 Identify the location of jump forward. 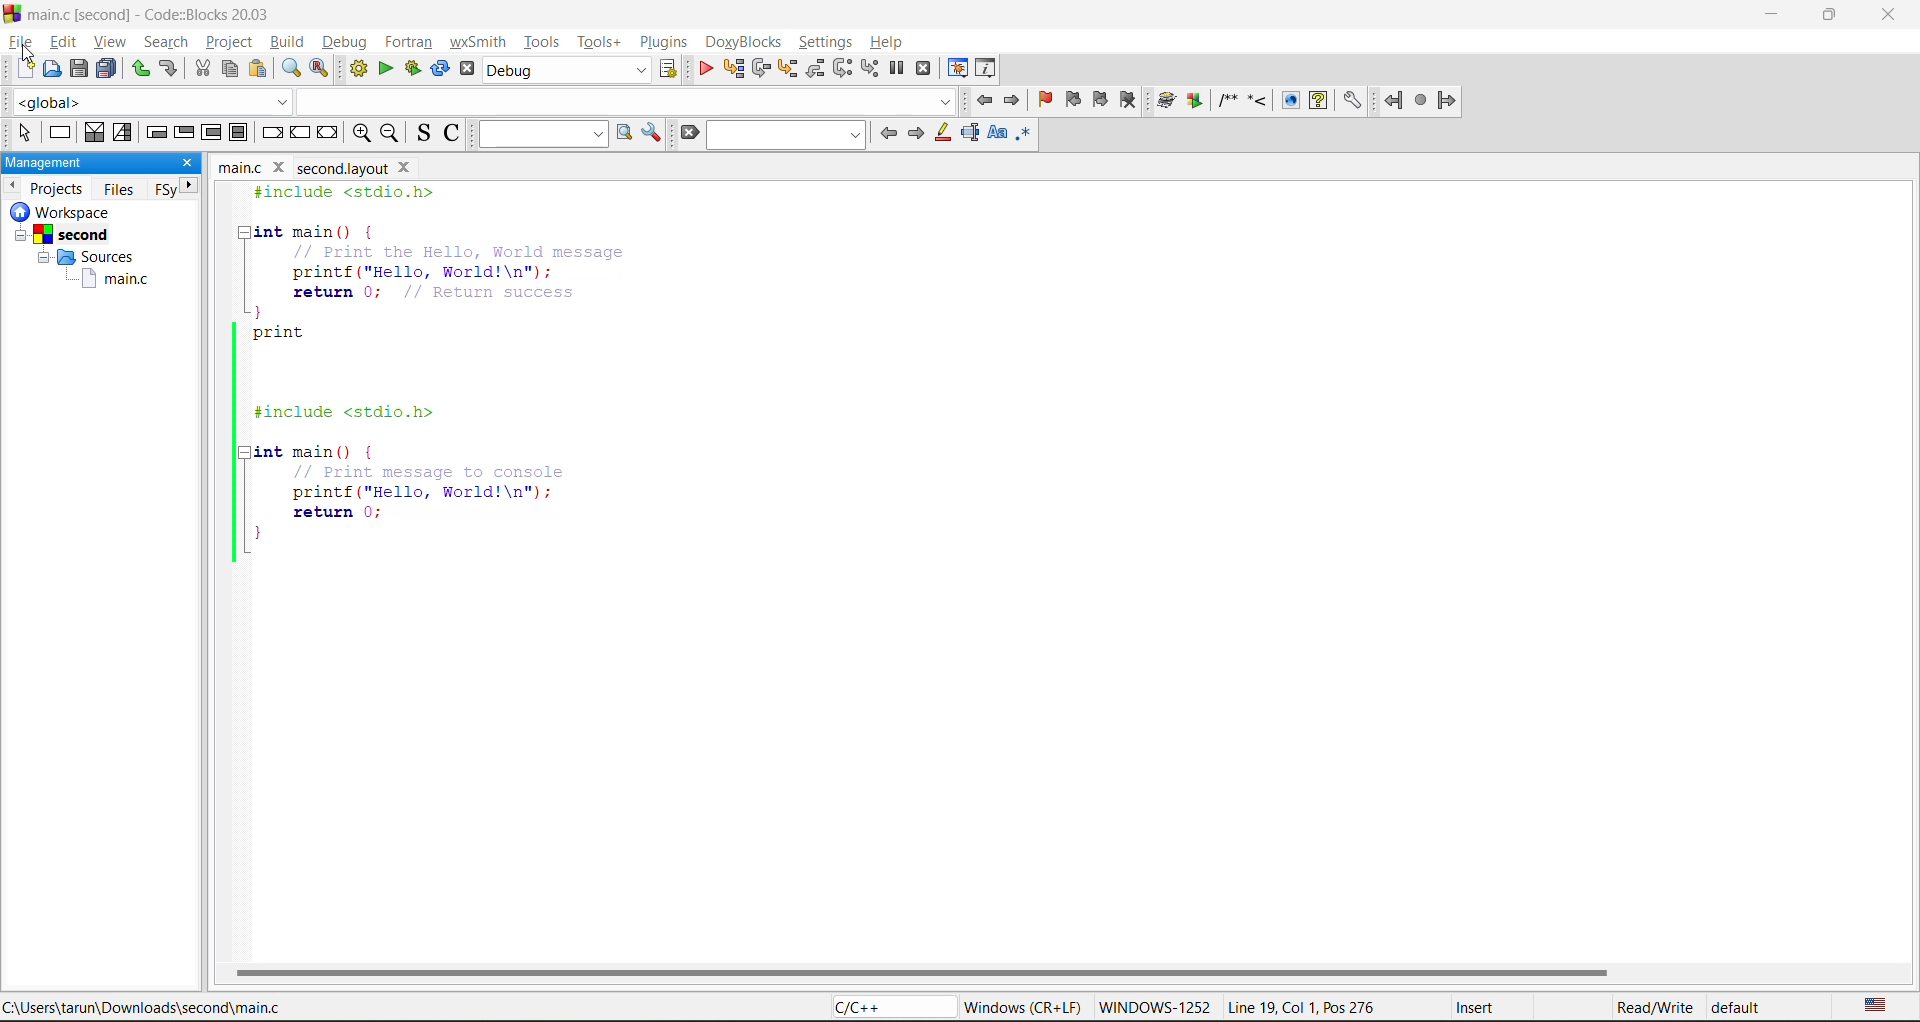
(1015, 102).